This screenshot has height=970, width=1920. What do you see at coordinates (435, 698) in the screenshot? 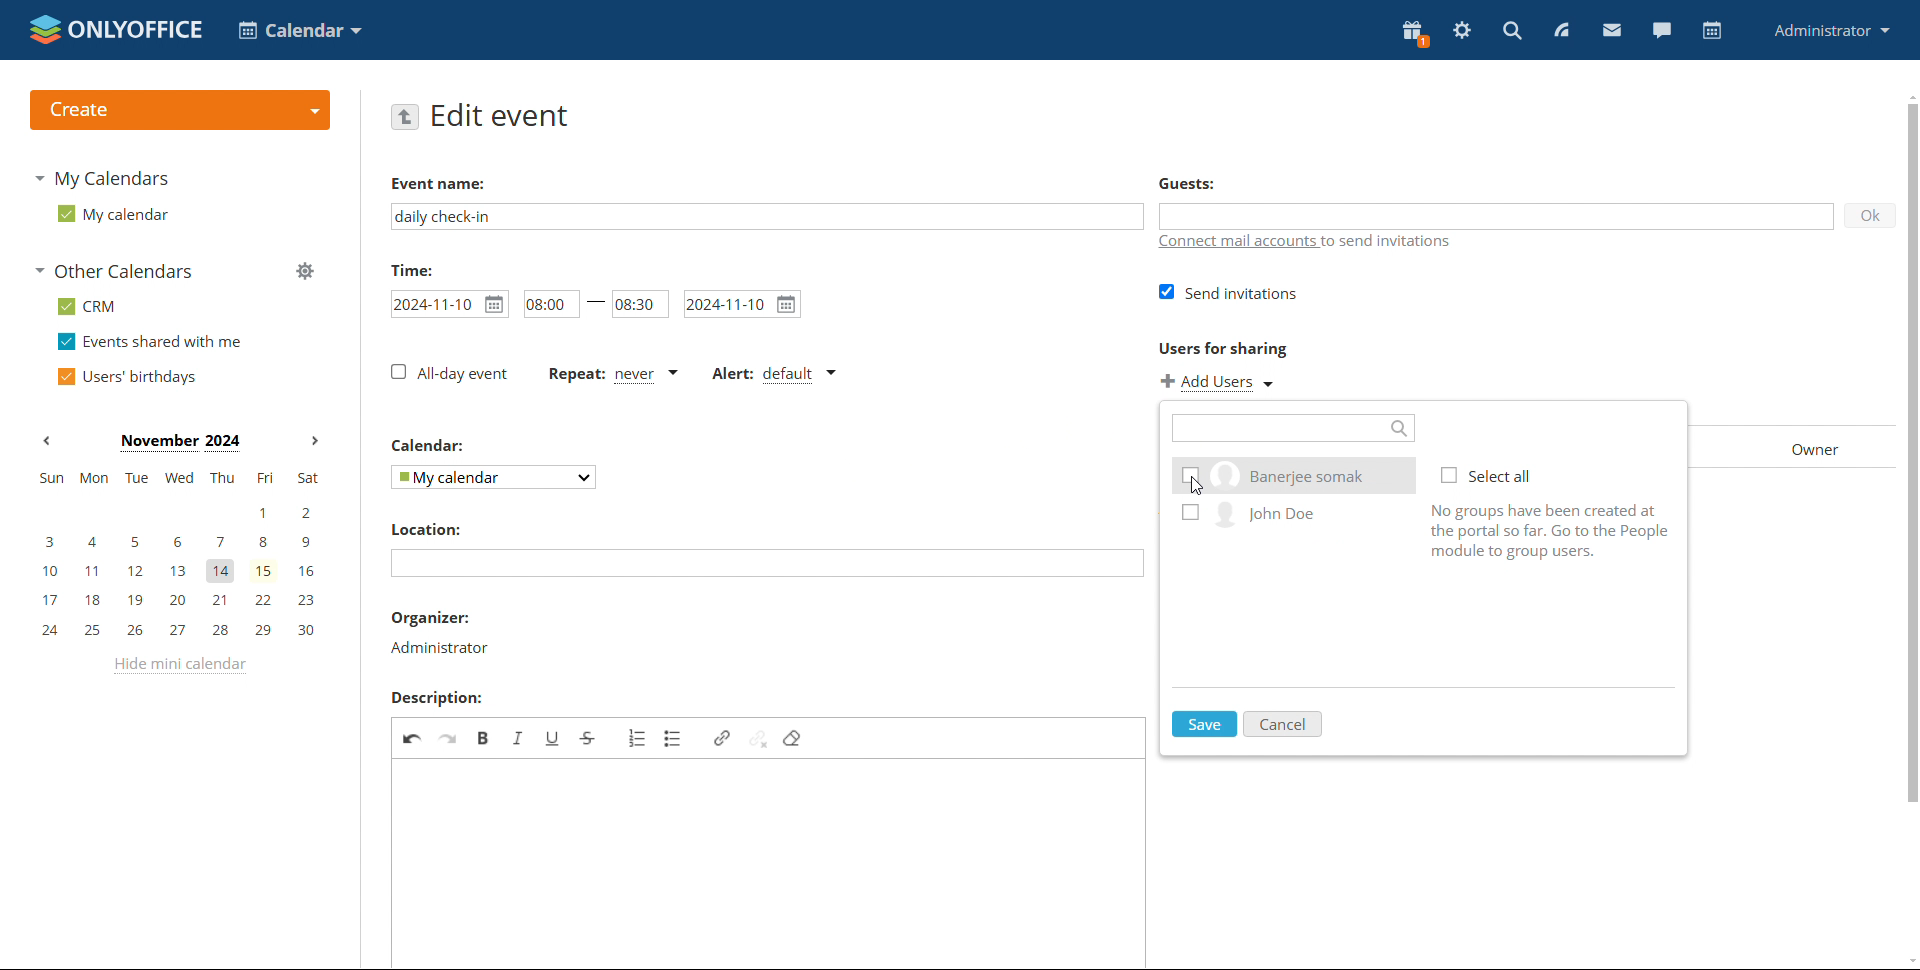
I see `description` at bounding box center [435, 698].